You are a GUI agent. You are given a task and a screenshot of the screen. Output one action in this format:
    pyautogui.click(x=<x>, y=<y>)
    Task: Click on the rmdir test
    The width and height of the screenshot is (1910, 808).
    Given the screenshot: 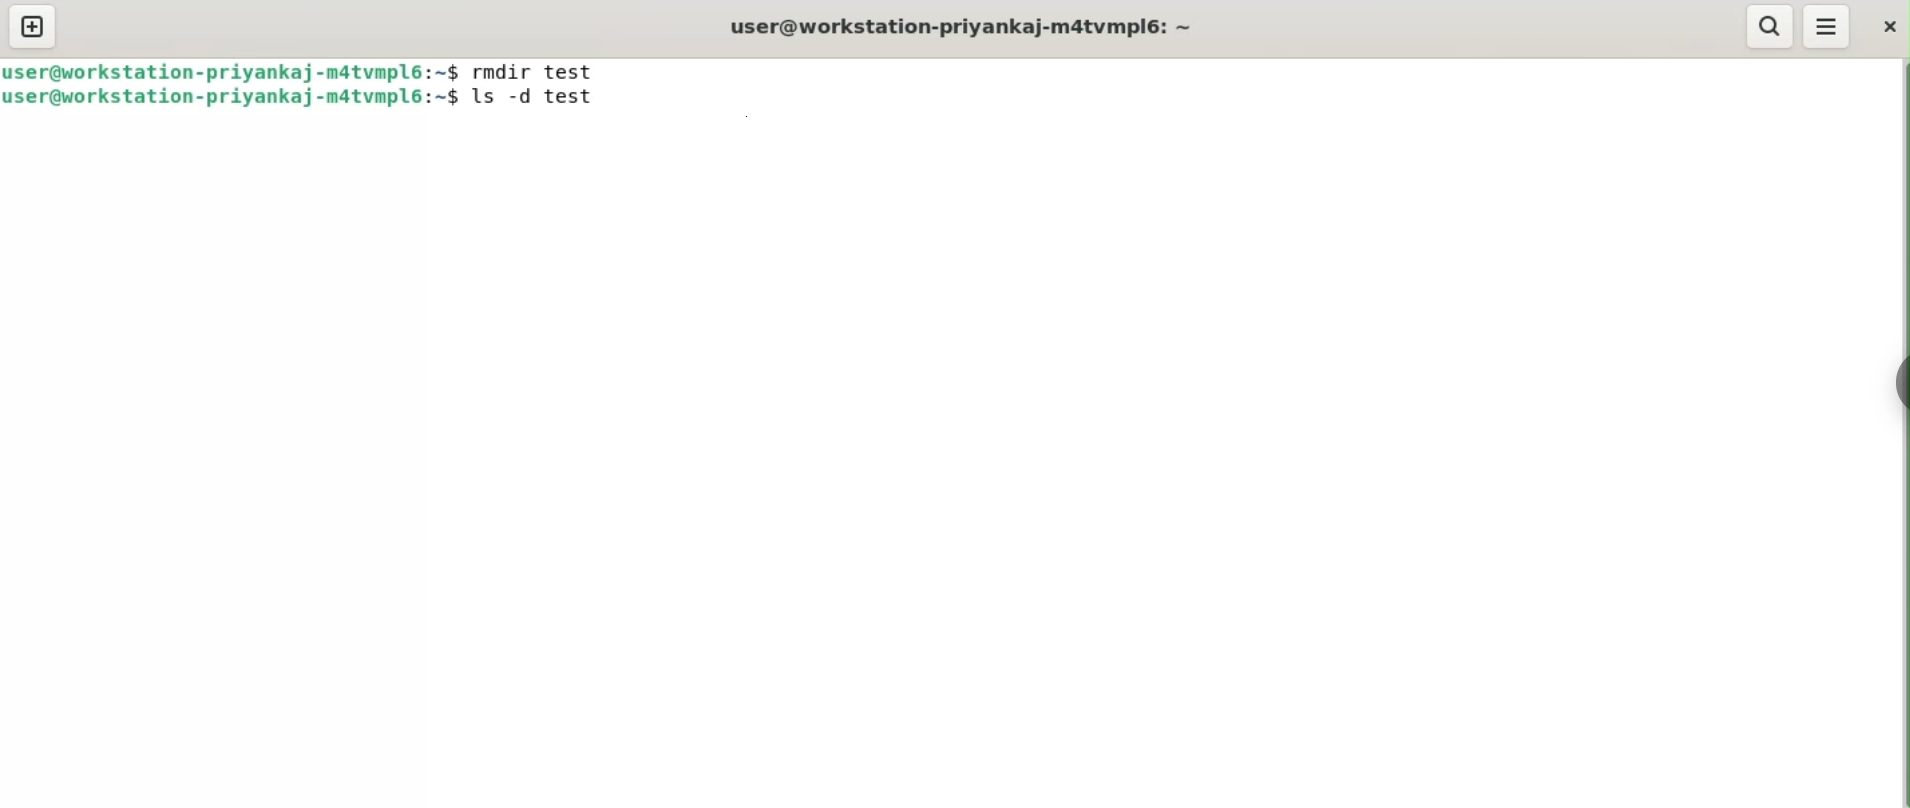 What is the action you would take?
    pyautogui.click(x=545, y=72)
    